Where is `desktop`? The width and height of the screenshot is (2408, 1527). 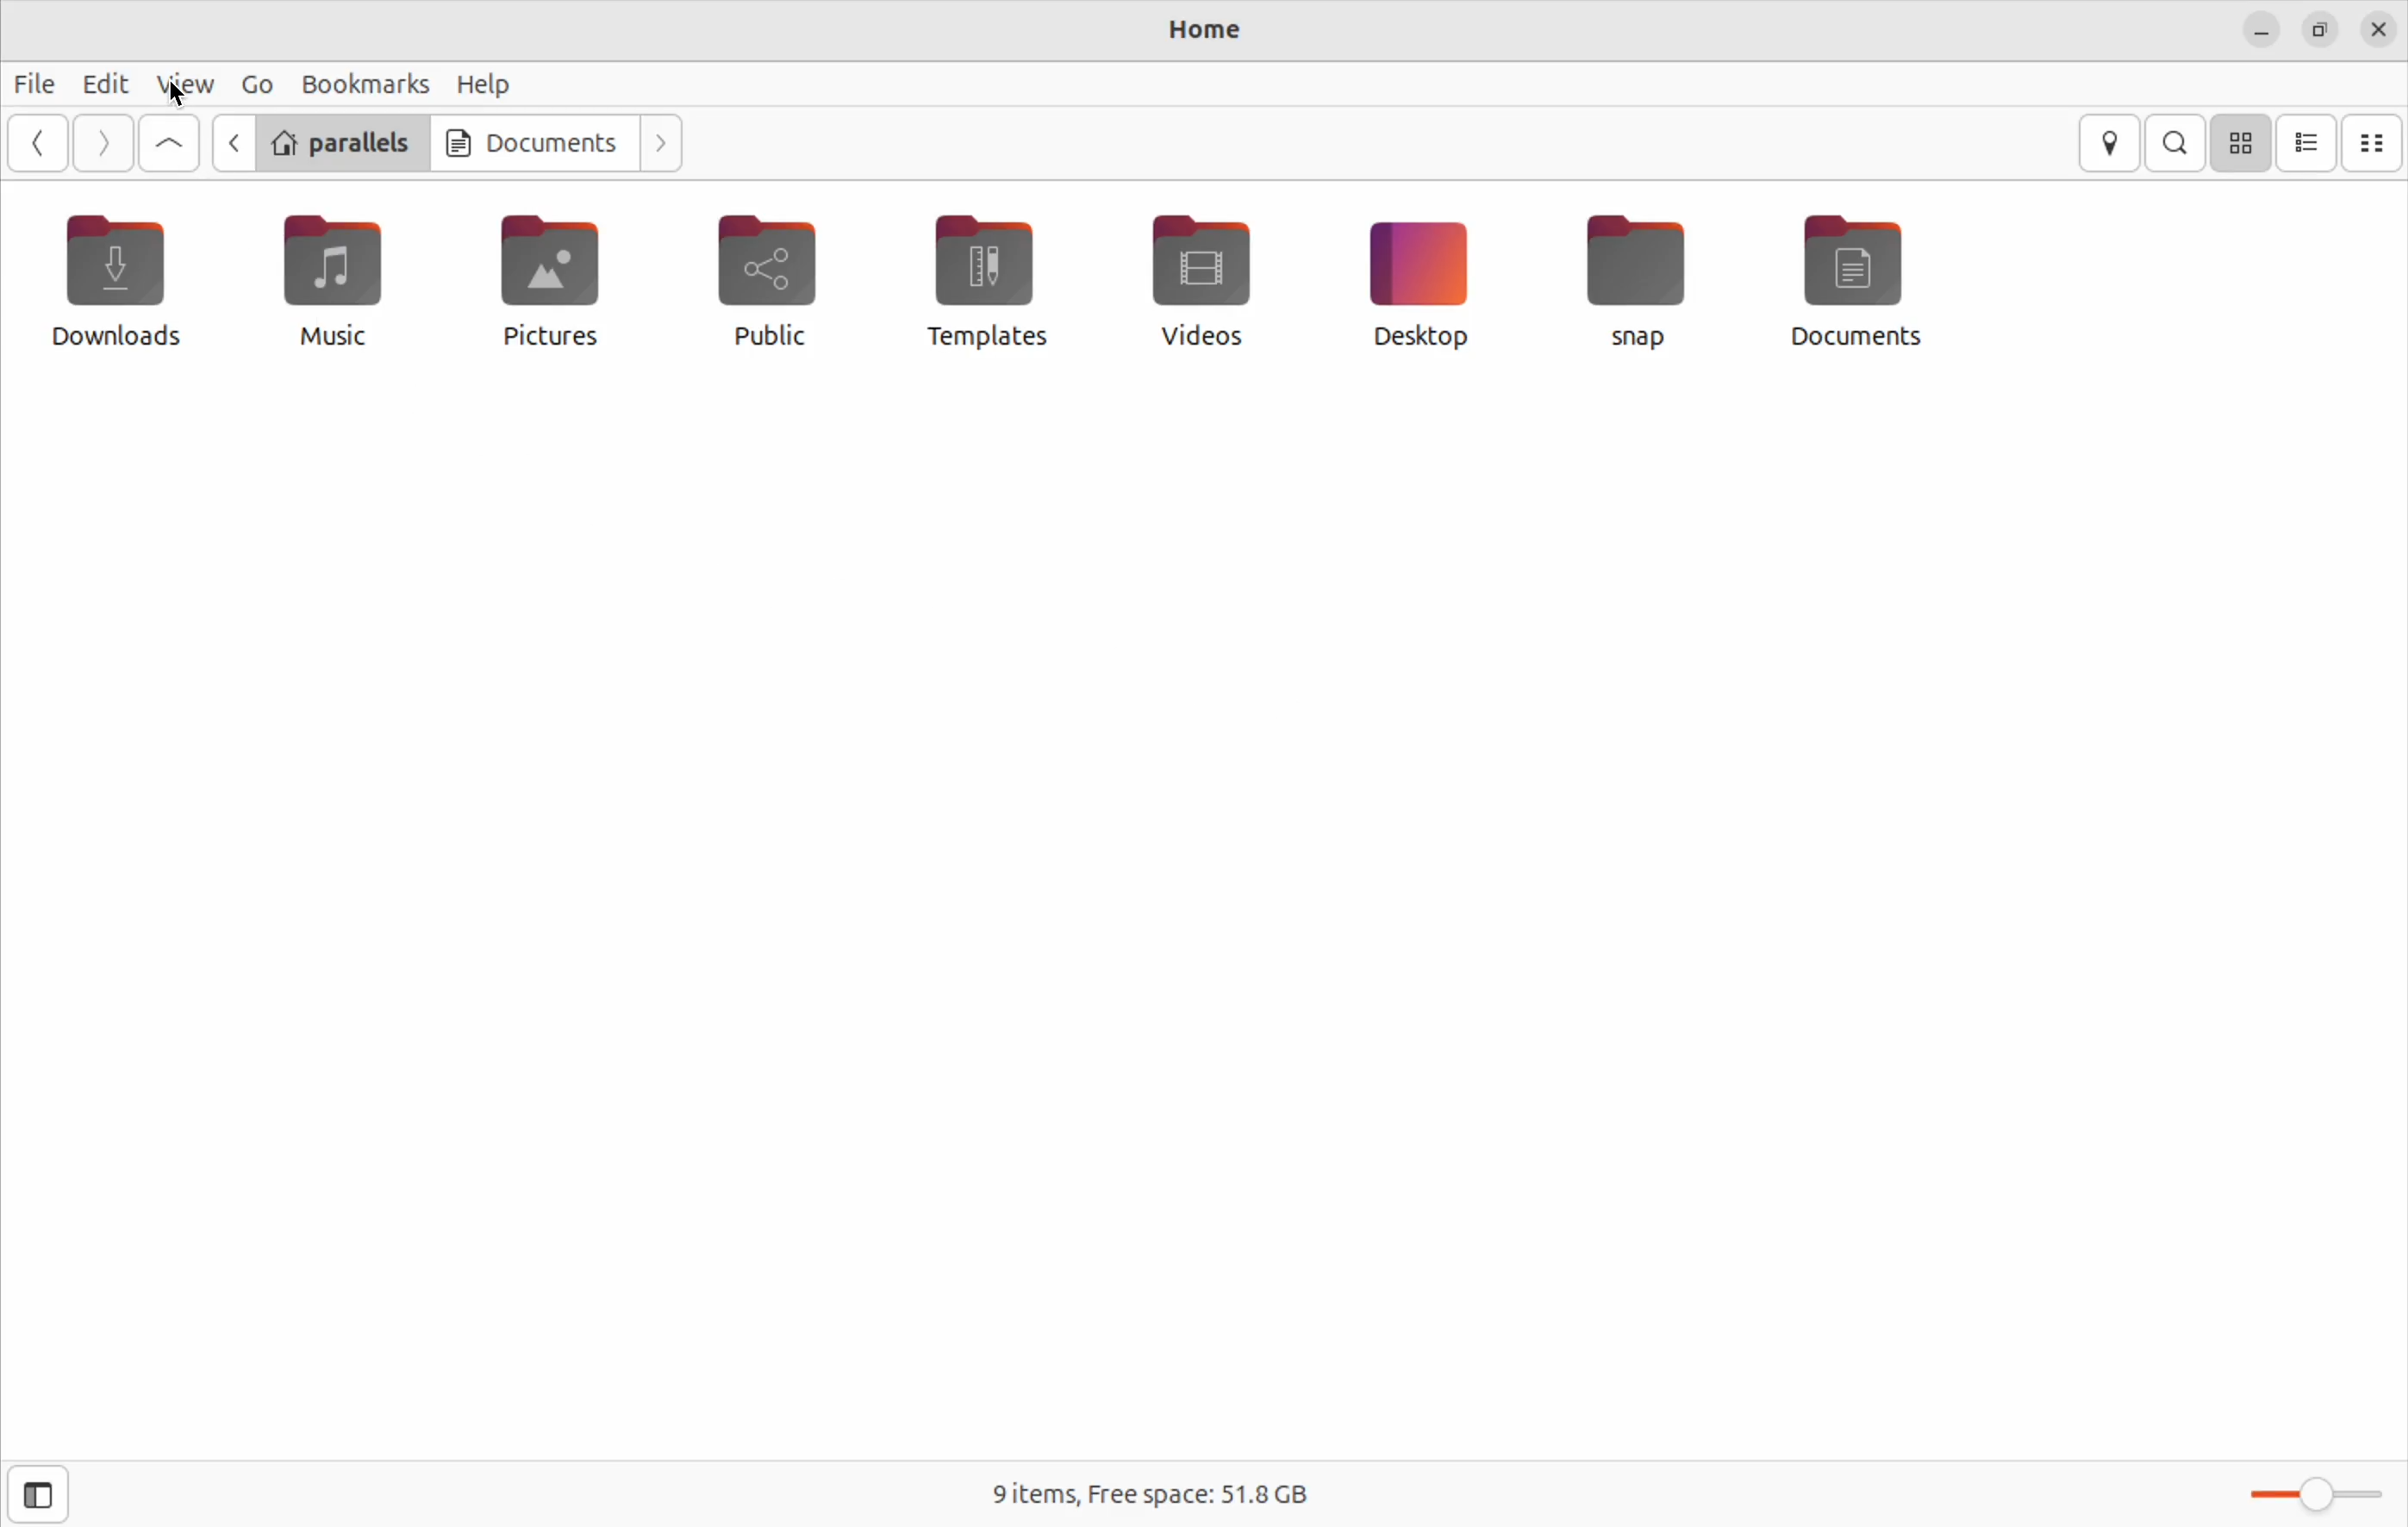
desktop is located at coordinates (1417, 282).